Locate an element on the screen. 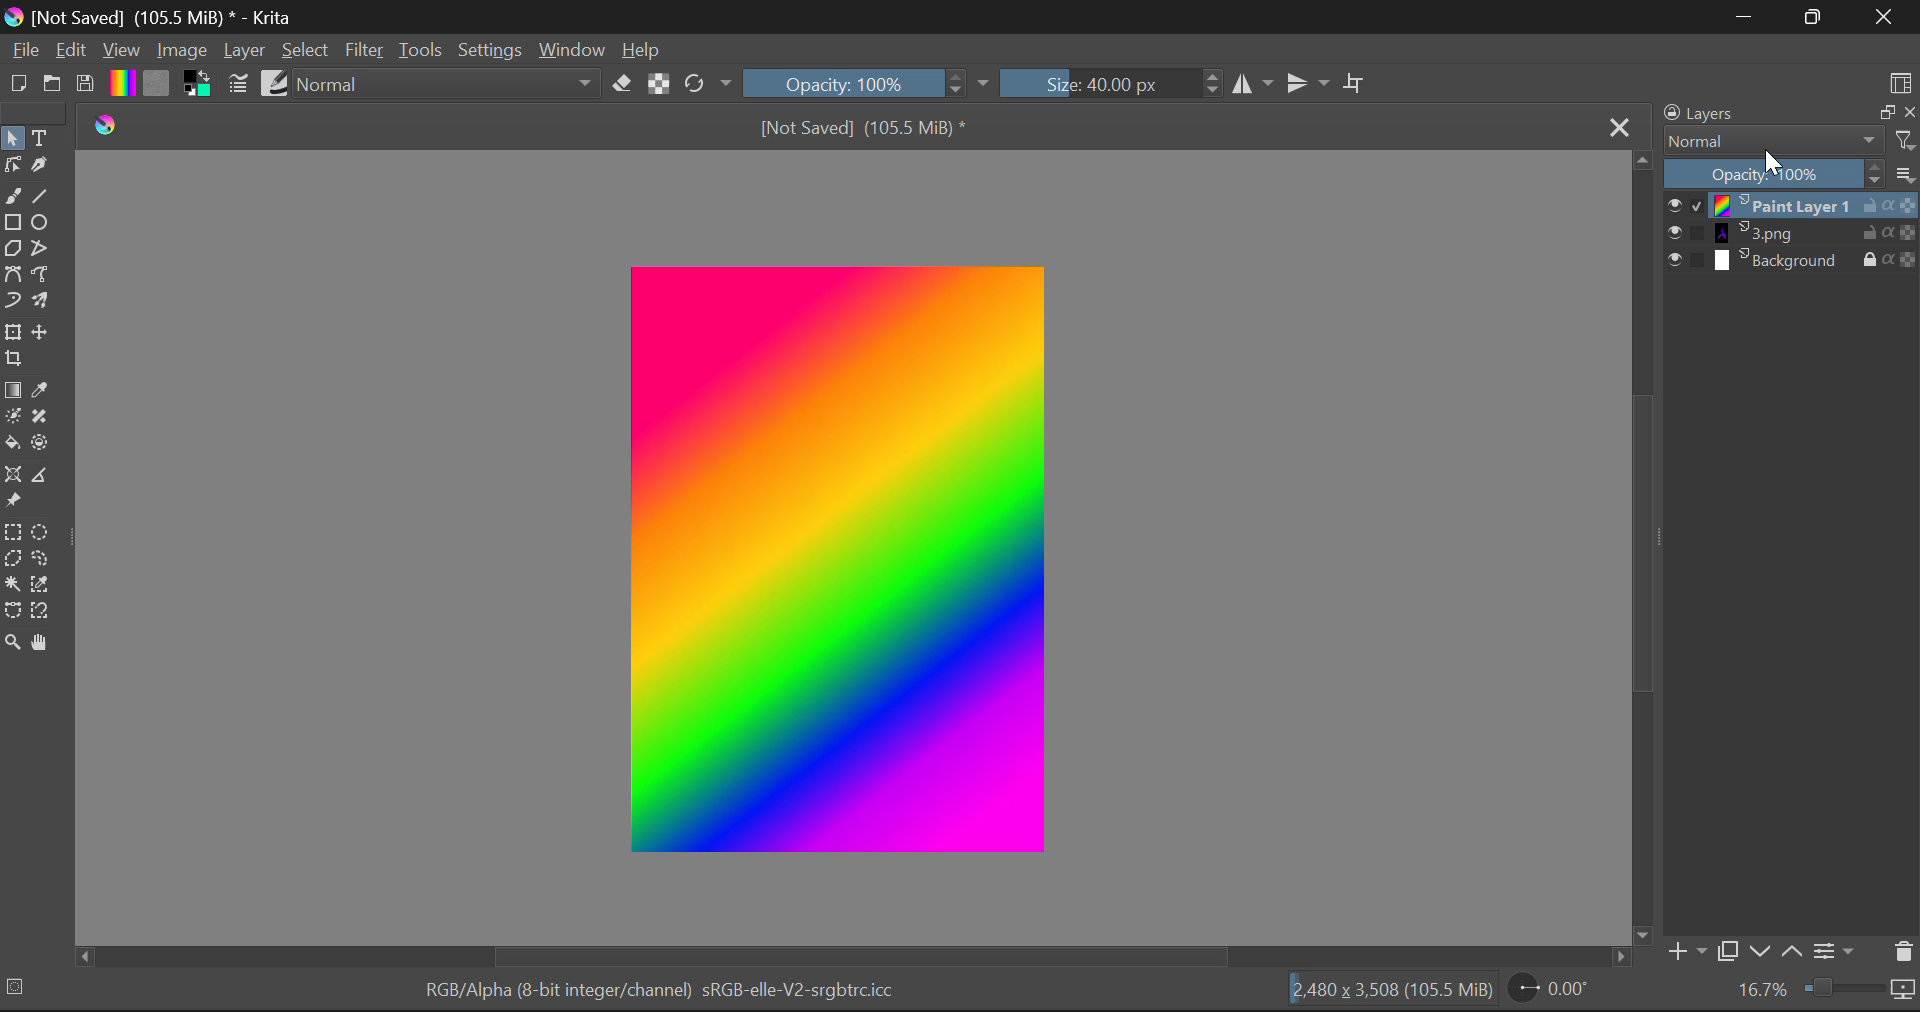 The height and width of the screenshot is (1012, 1920). Close is located at coordinates (1621, 129).